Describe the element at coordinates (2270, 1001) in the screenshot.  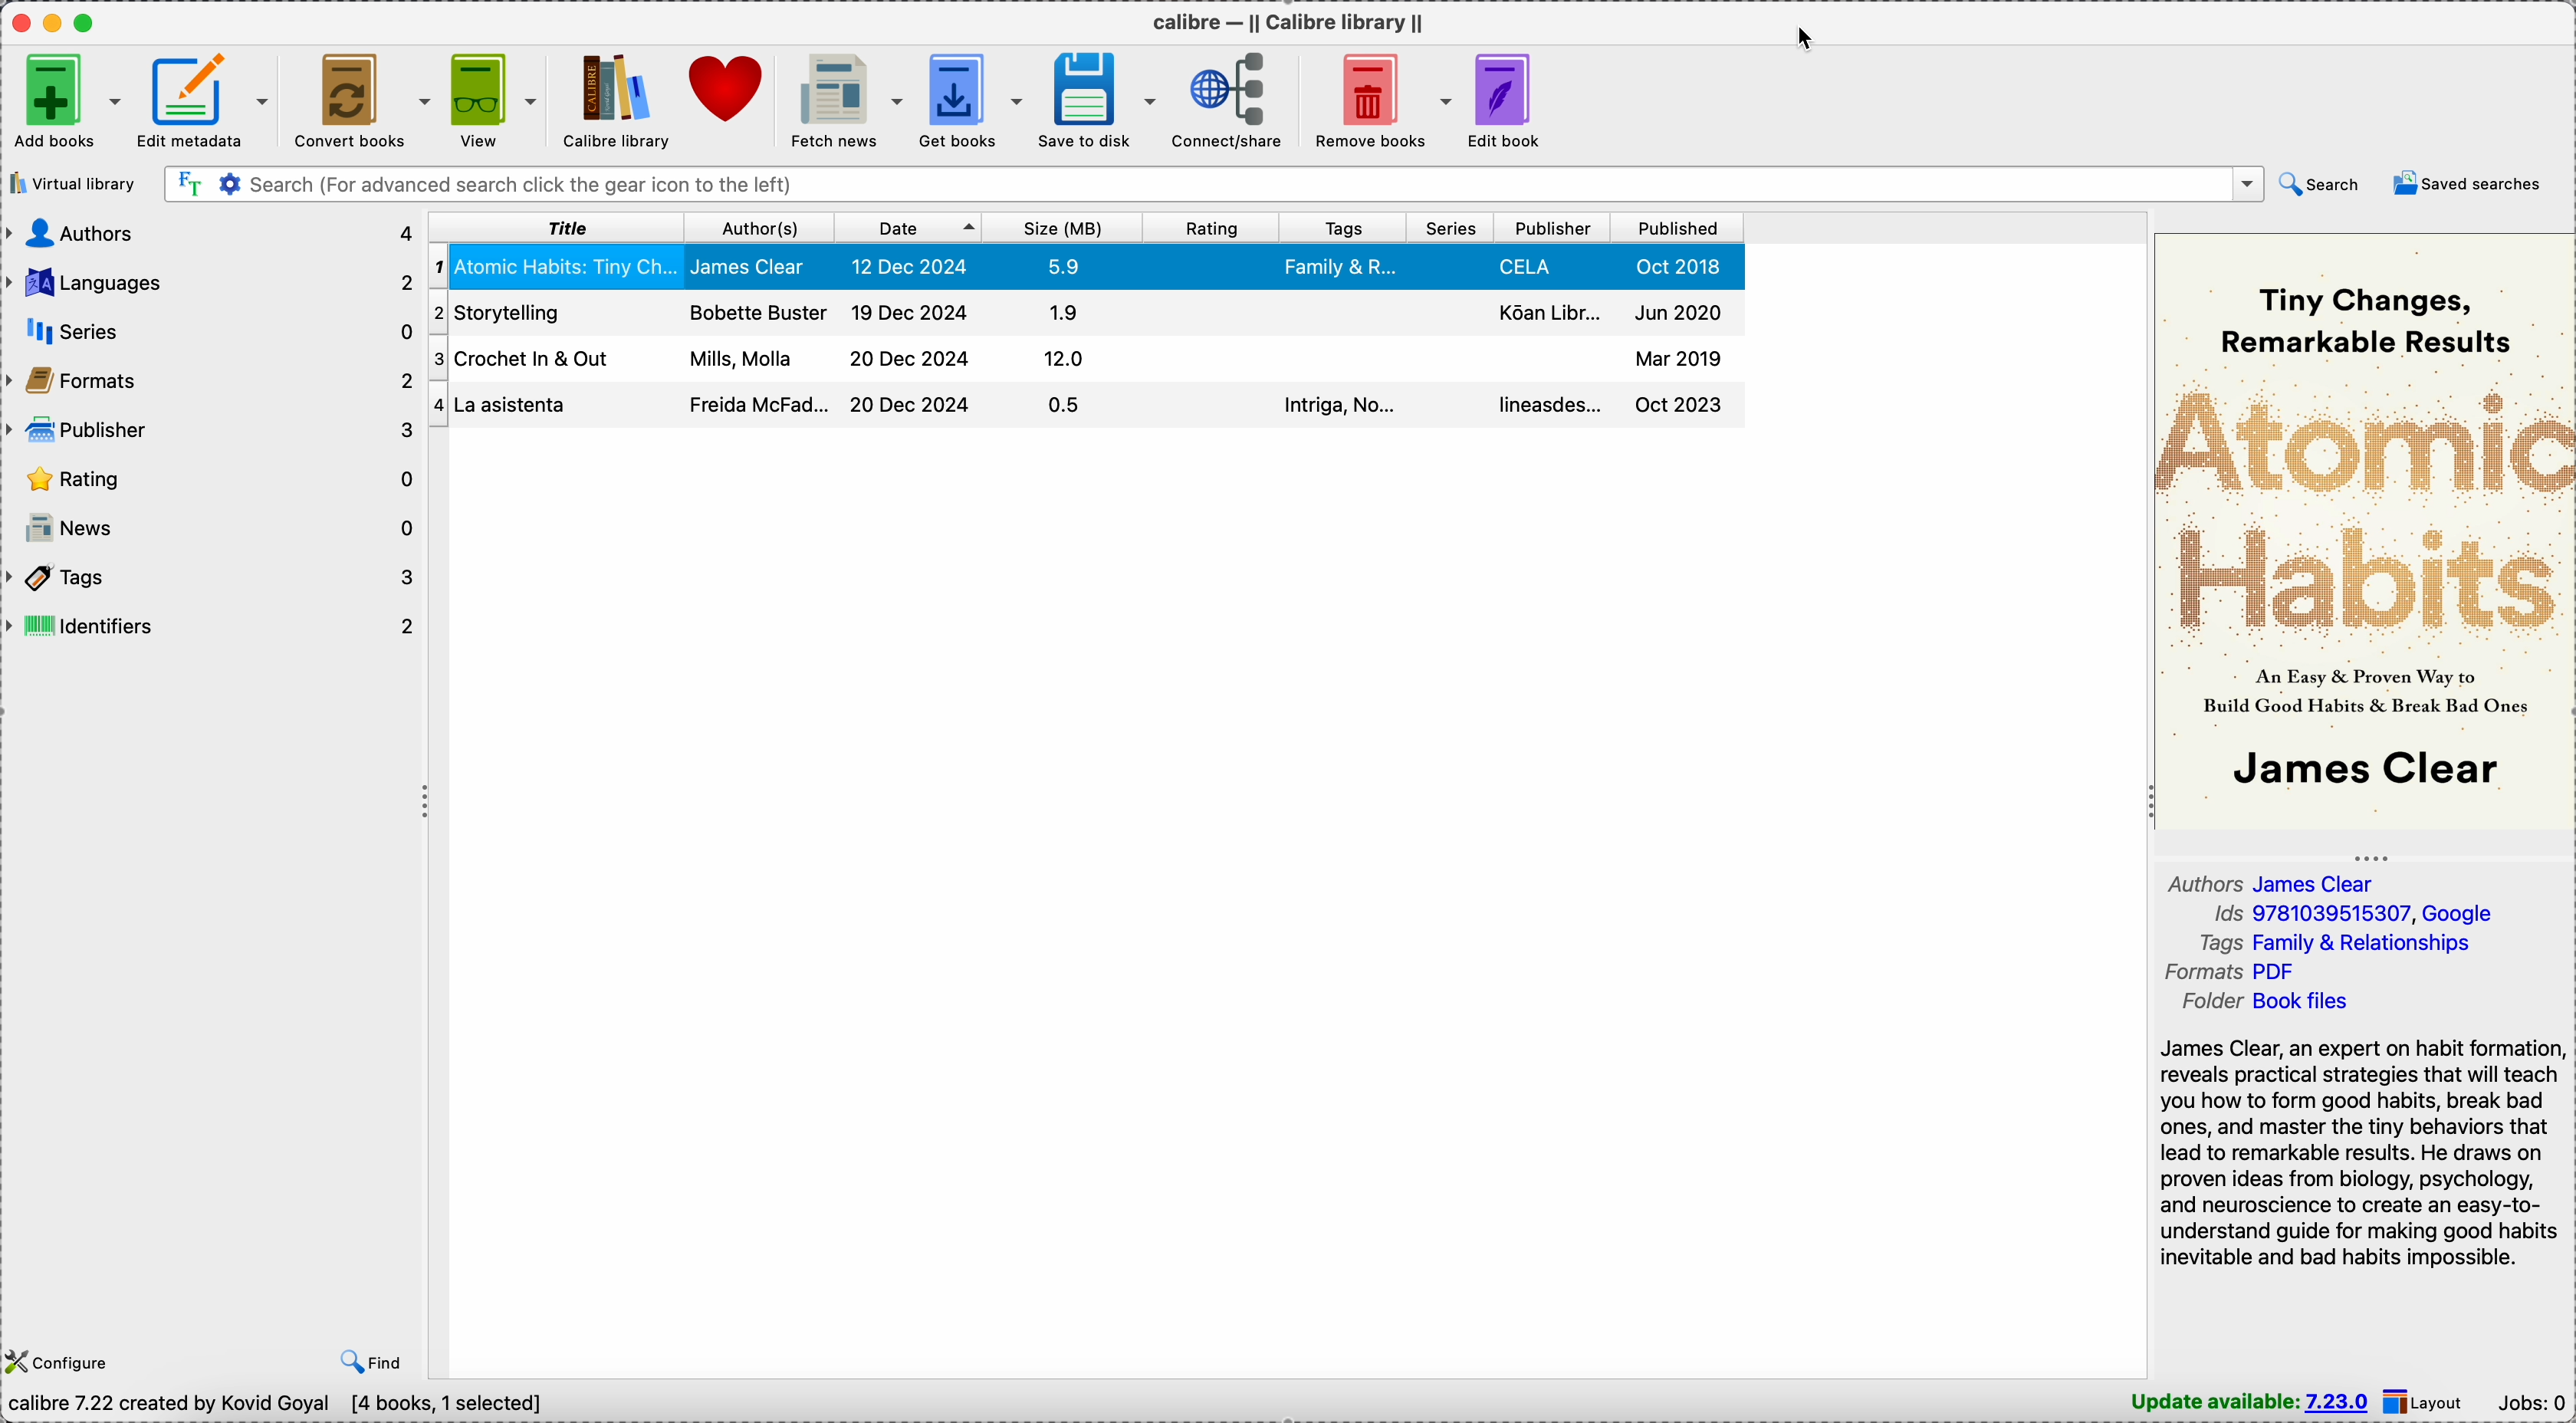
I see `folder Book files` at that location.